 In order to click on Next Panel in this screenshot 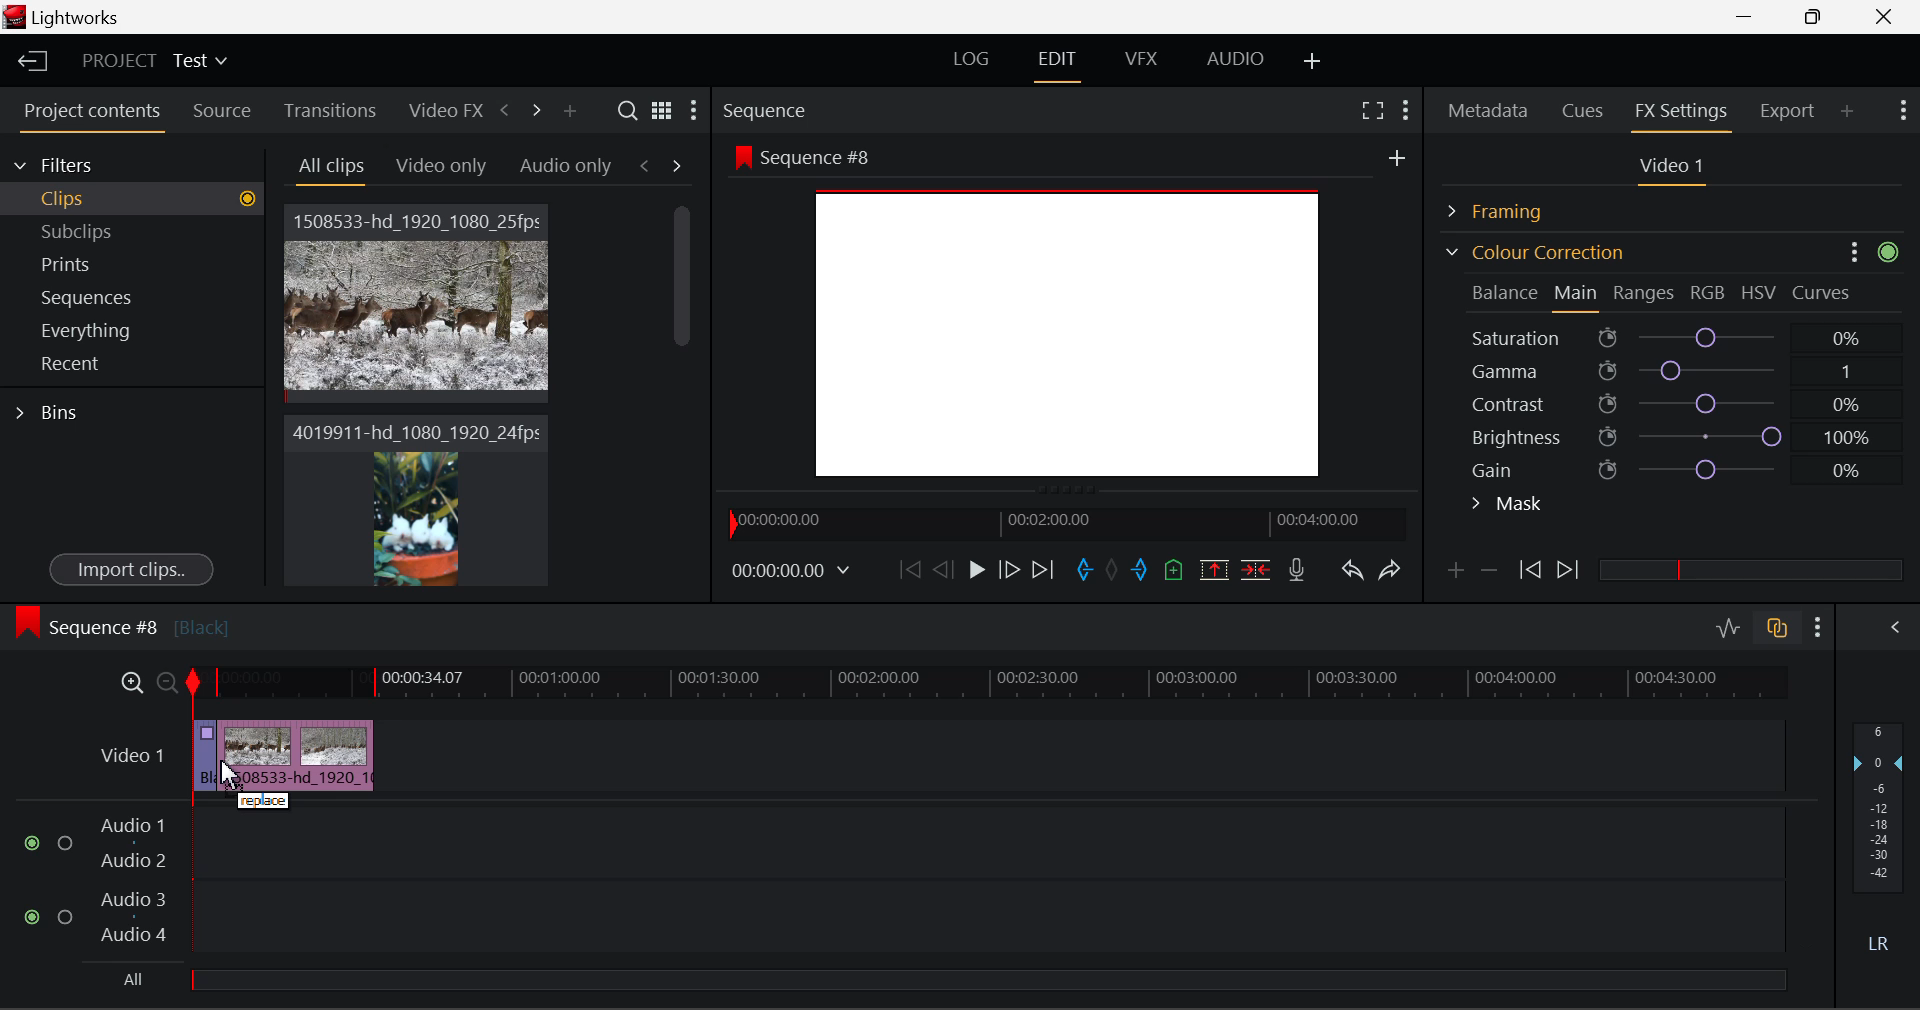, I will do `click(533, 109)`.